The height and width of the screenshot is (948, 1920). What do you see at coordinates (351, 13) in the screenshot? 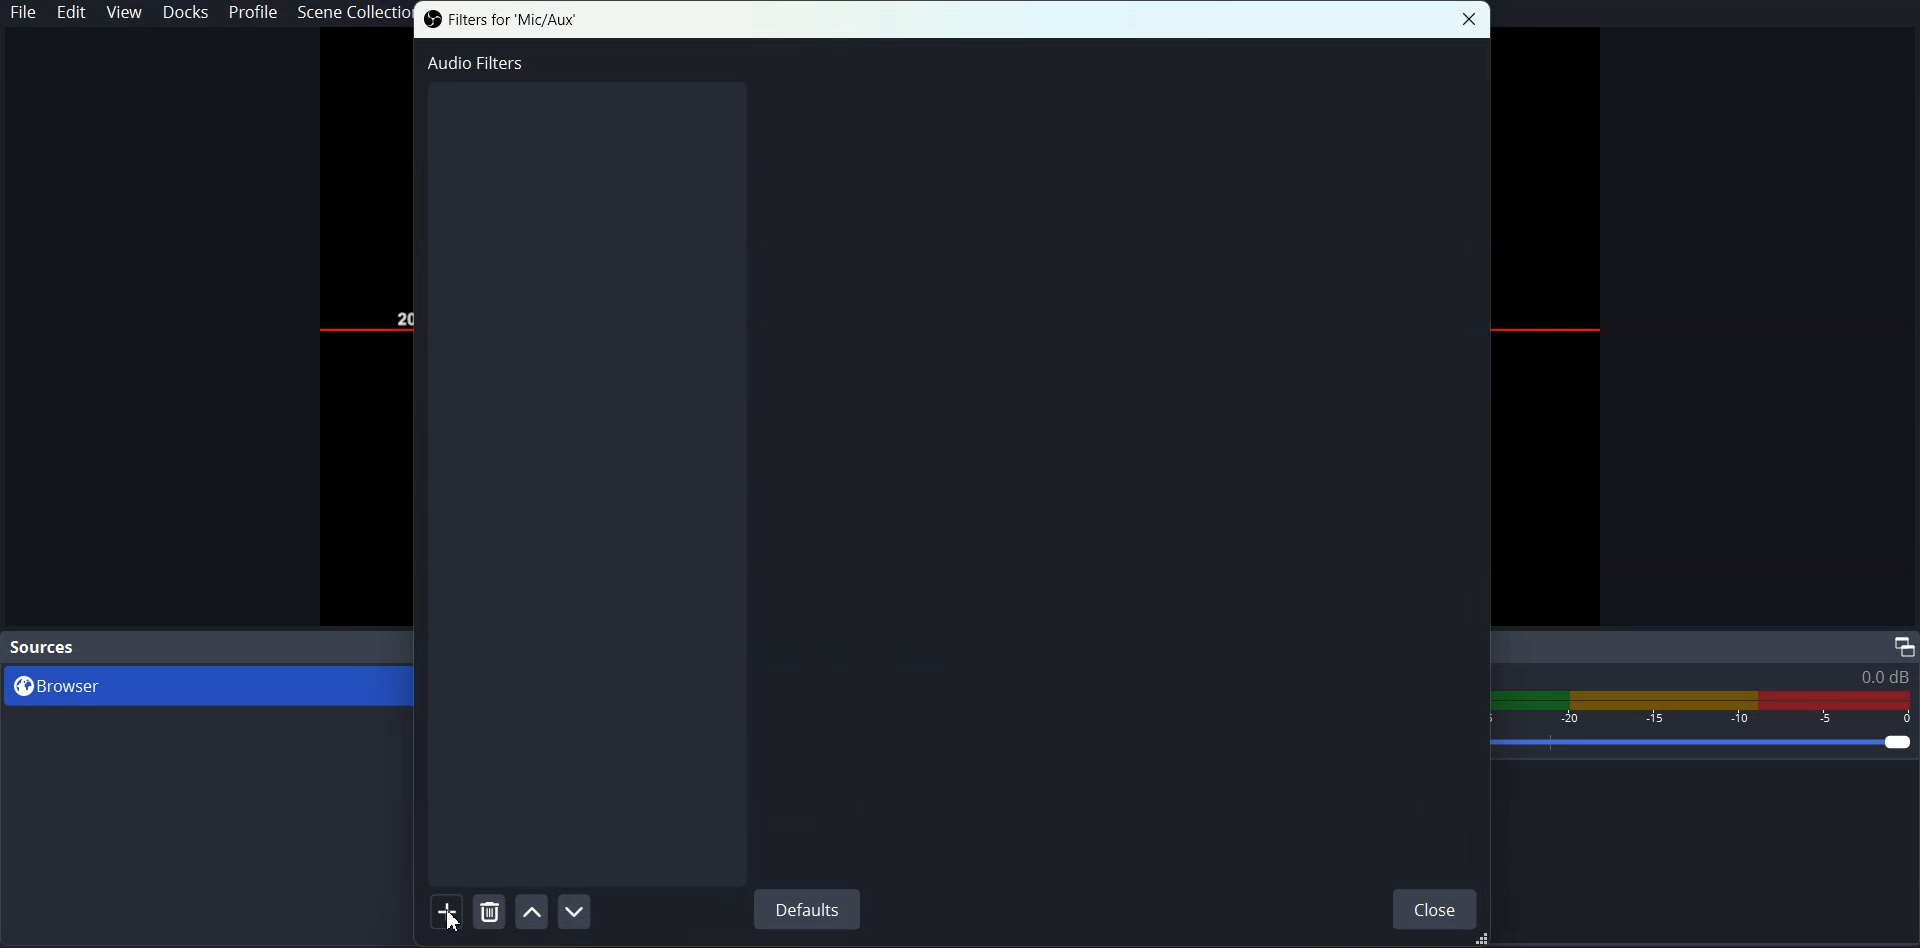
I see `Scene Collection` at bounding box center [351, 13].